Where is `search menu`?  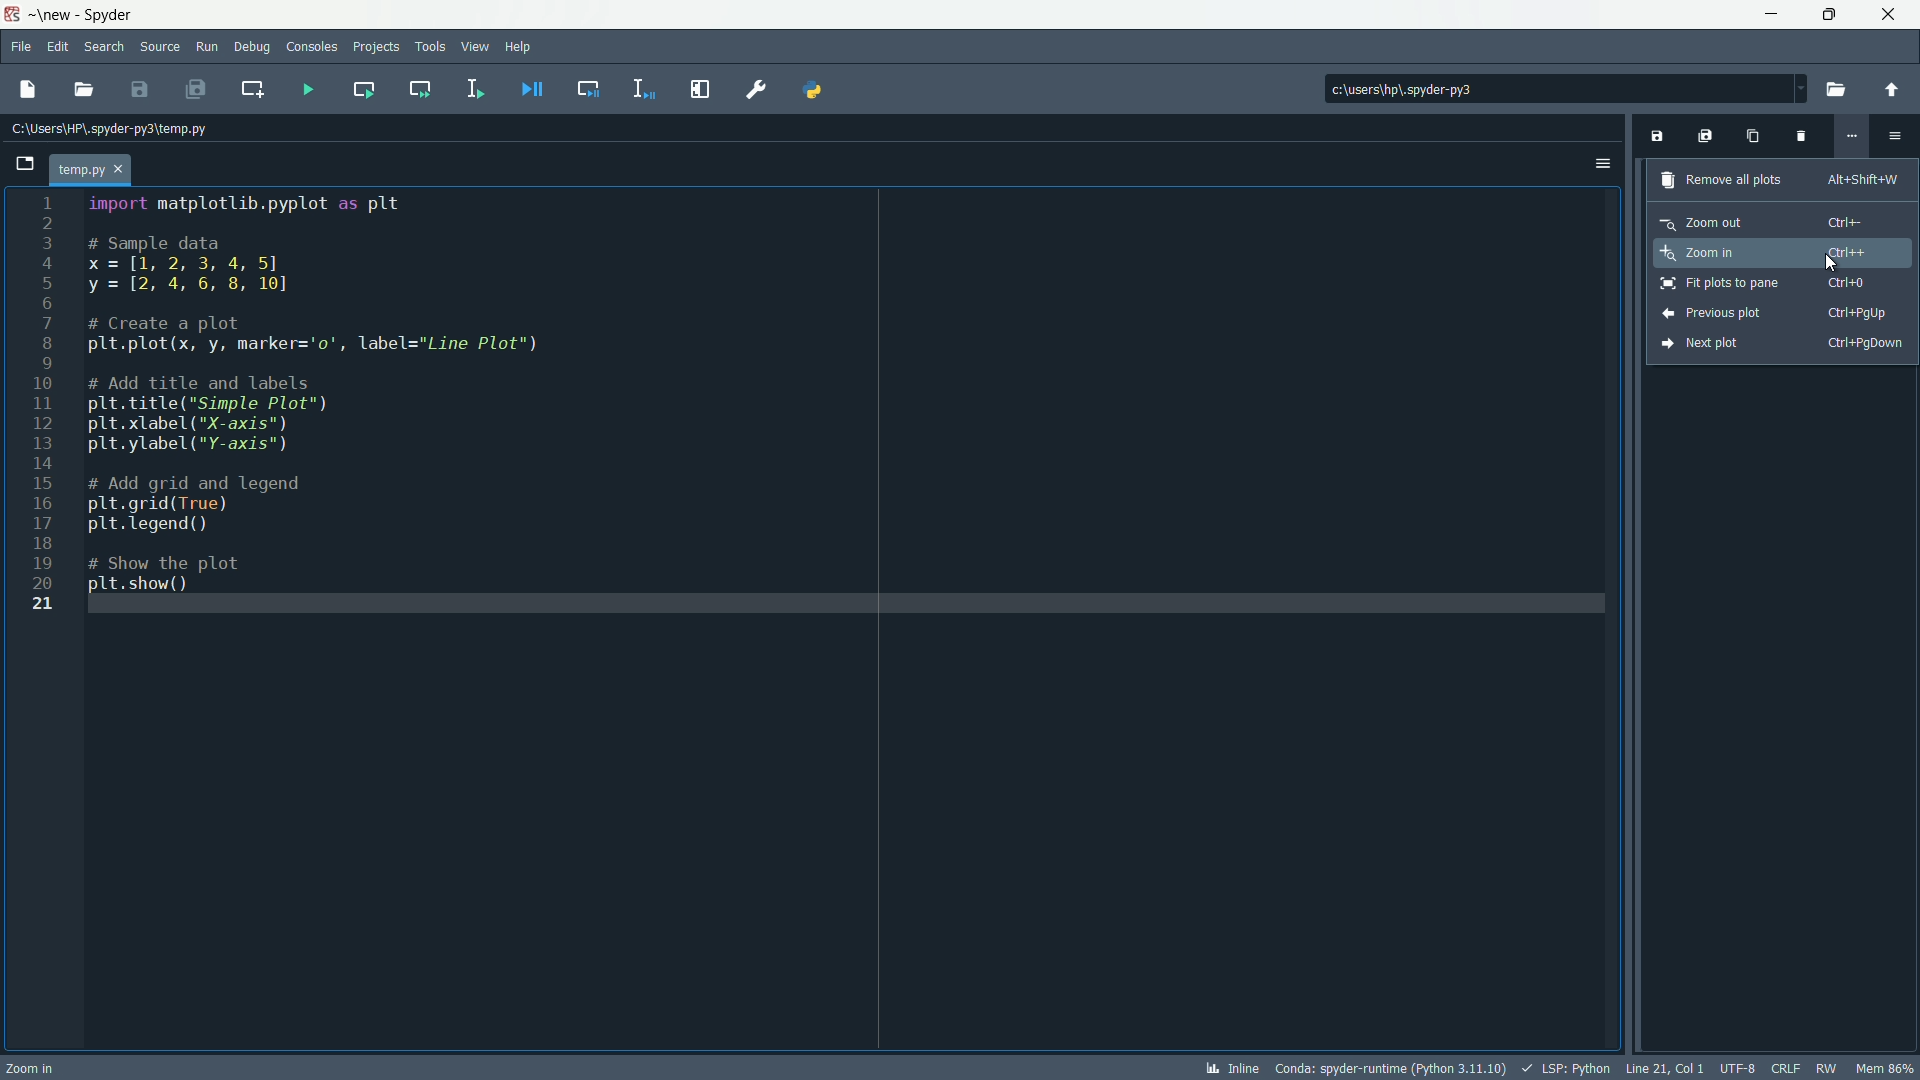 search menu is located at coordinates (105, 46).